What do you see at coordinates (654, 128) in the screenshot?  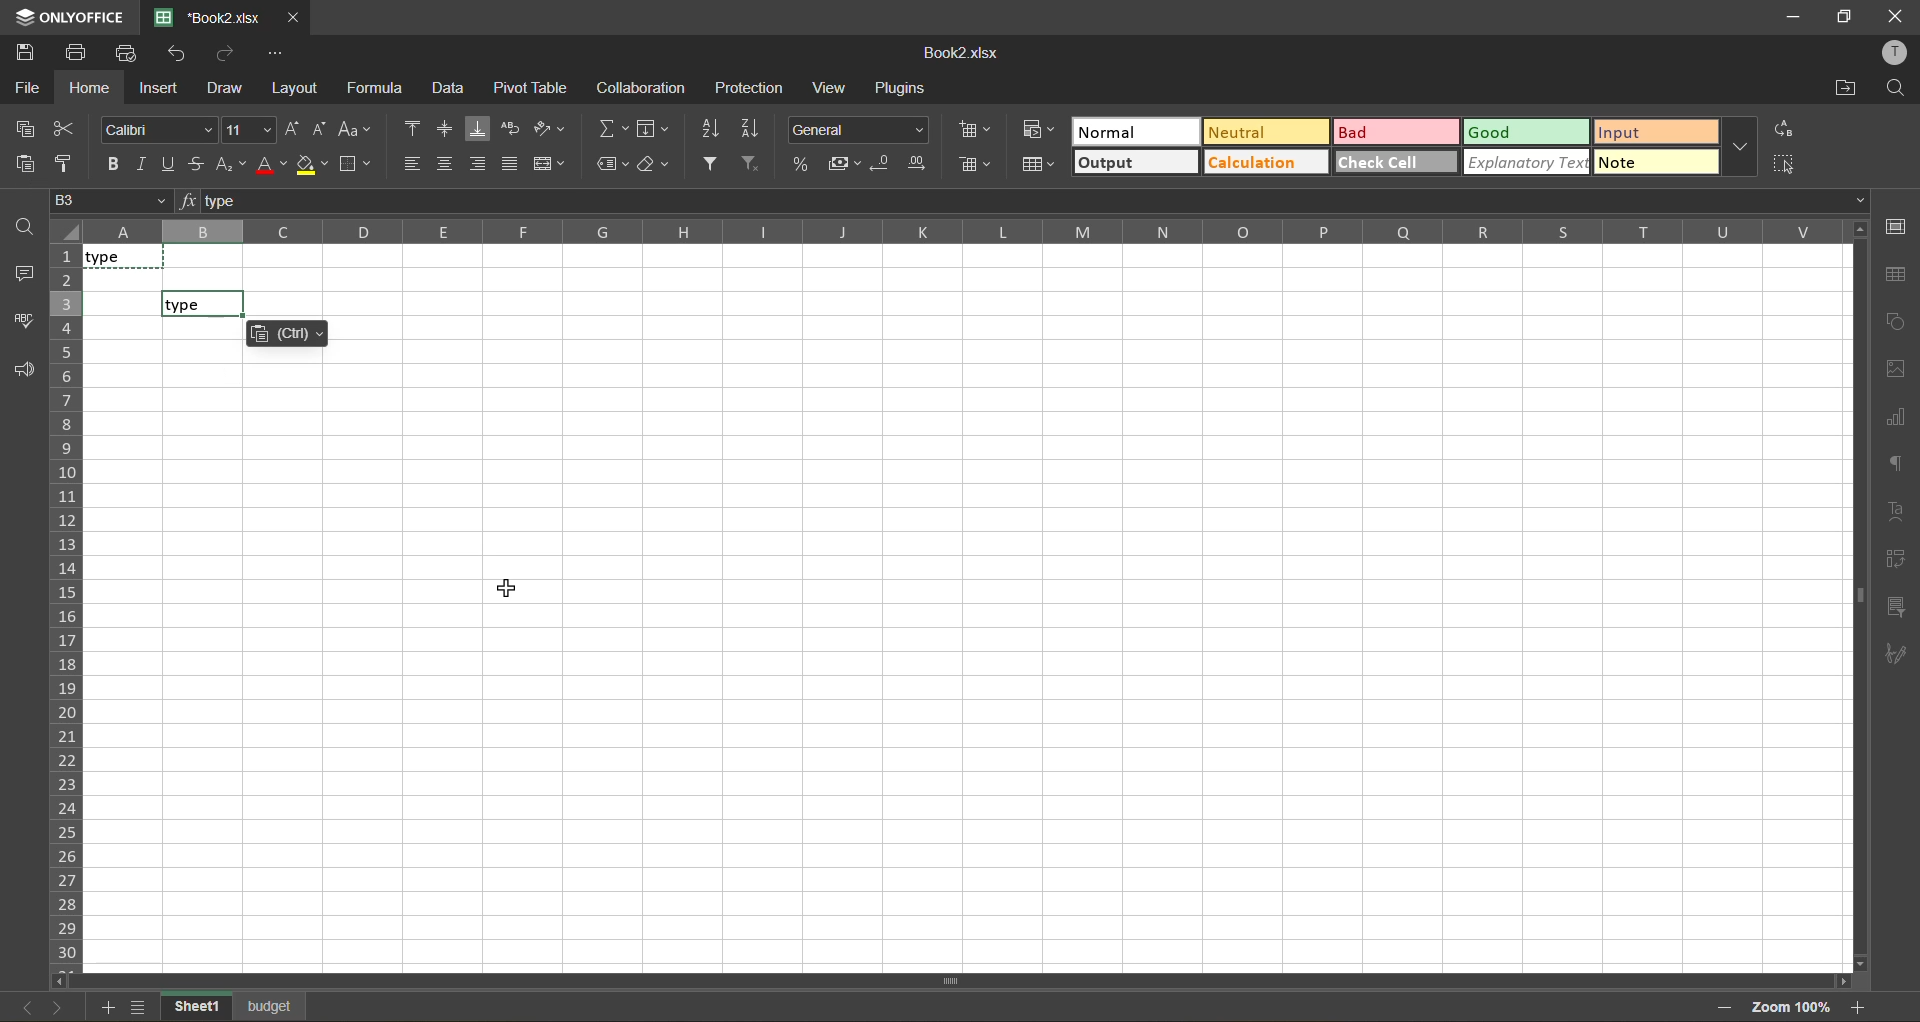 I see `fields` at bounding box center [654, 128].